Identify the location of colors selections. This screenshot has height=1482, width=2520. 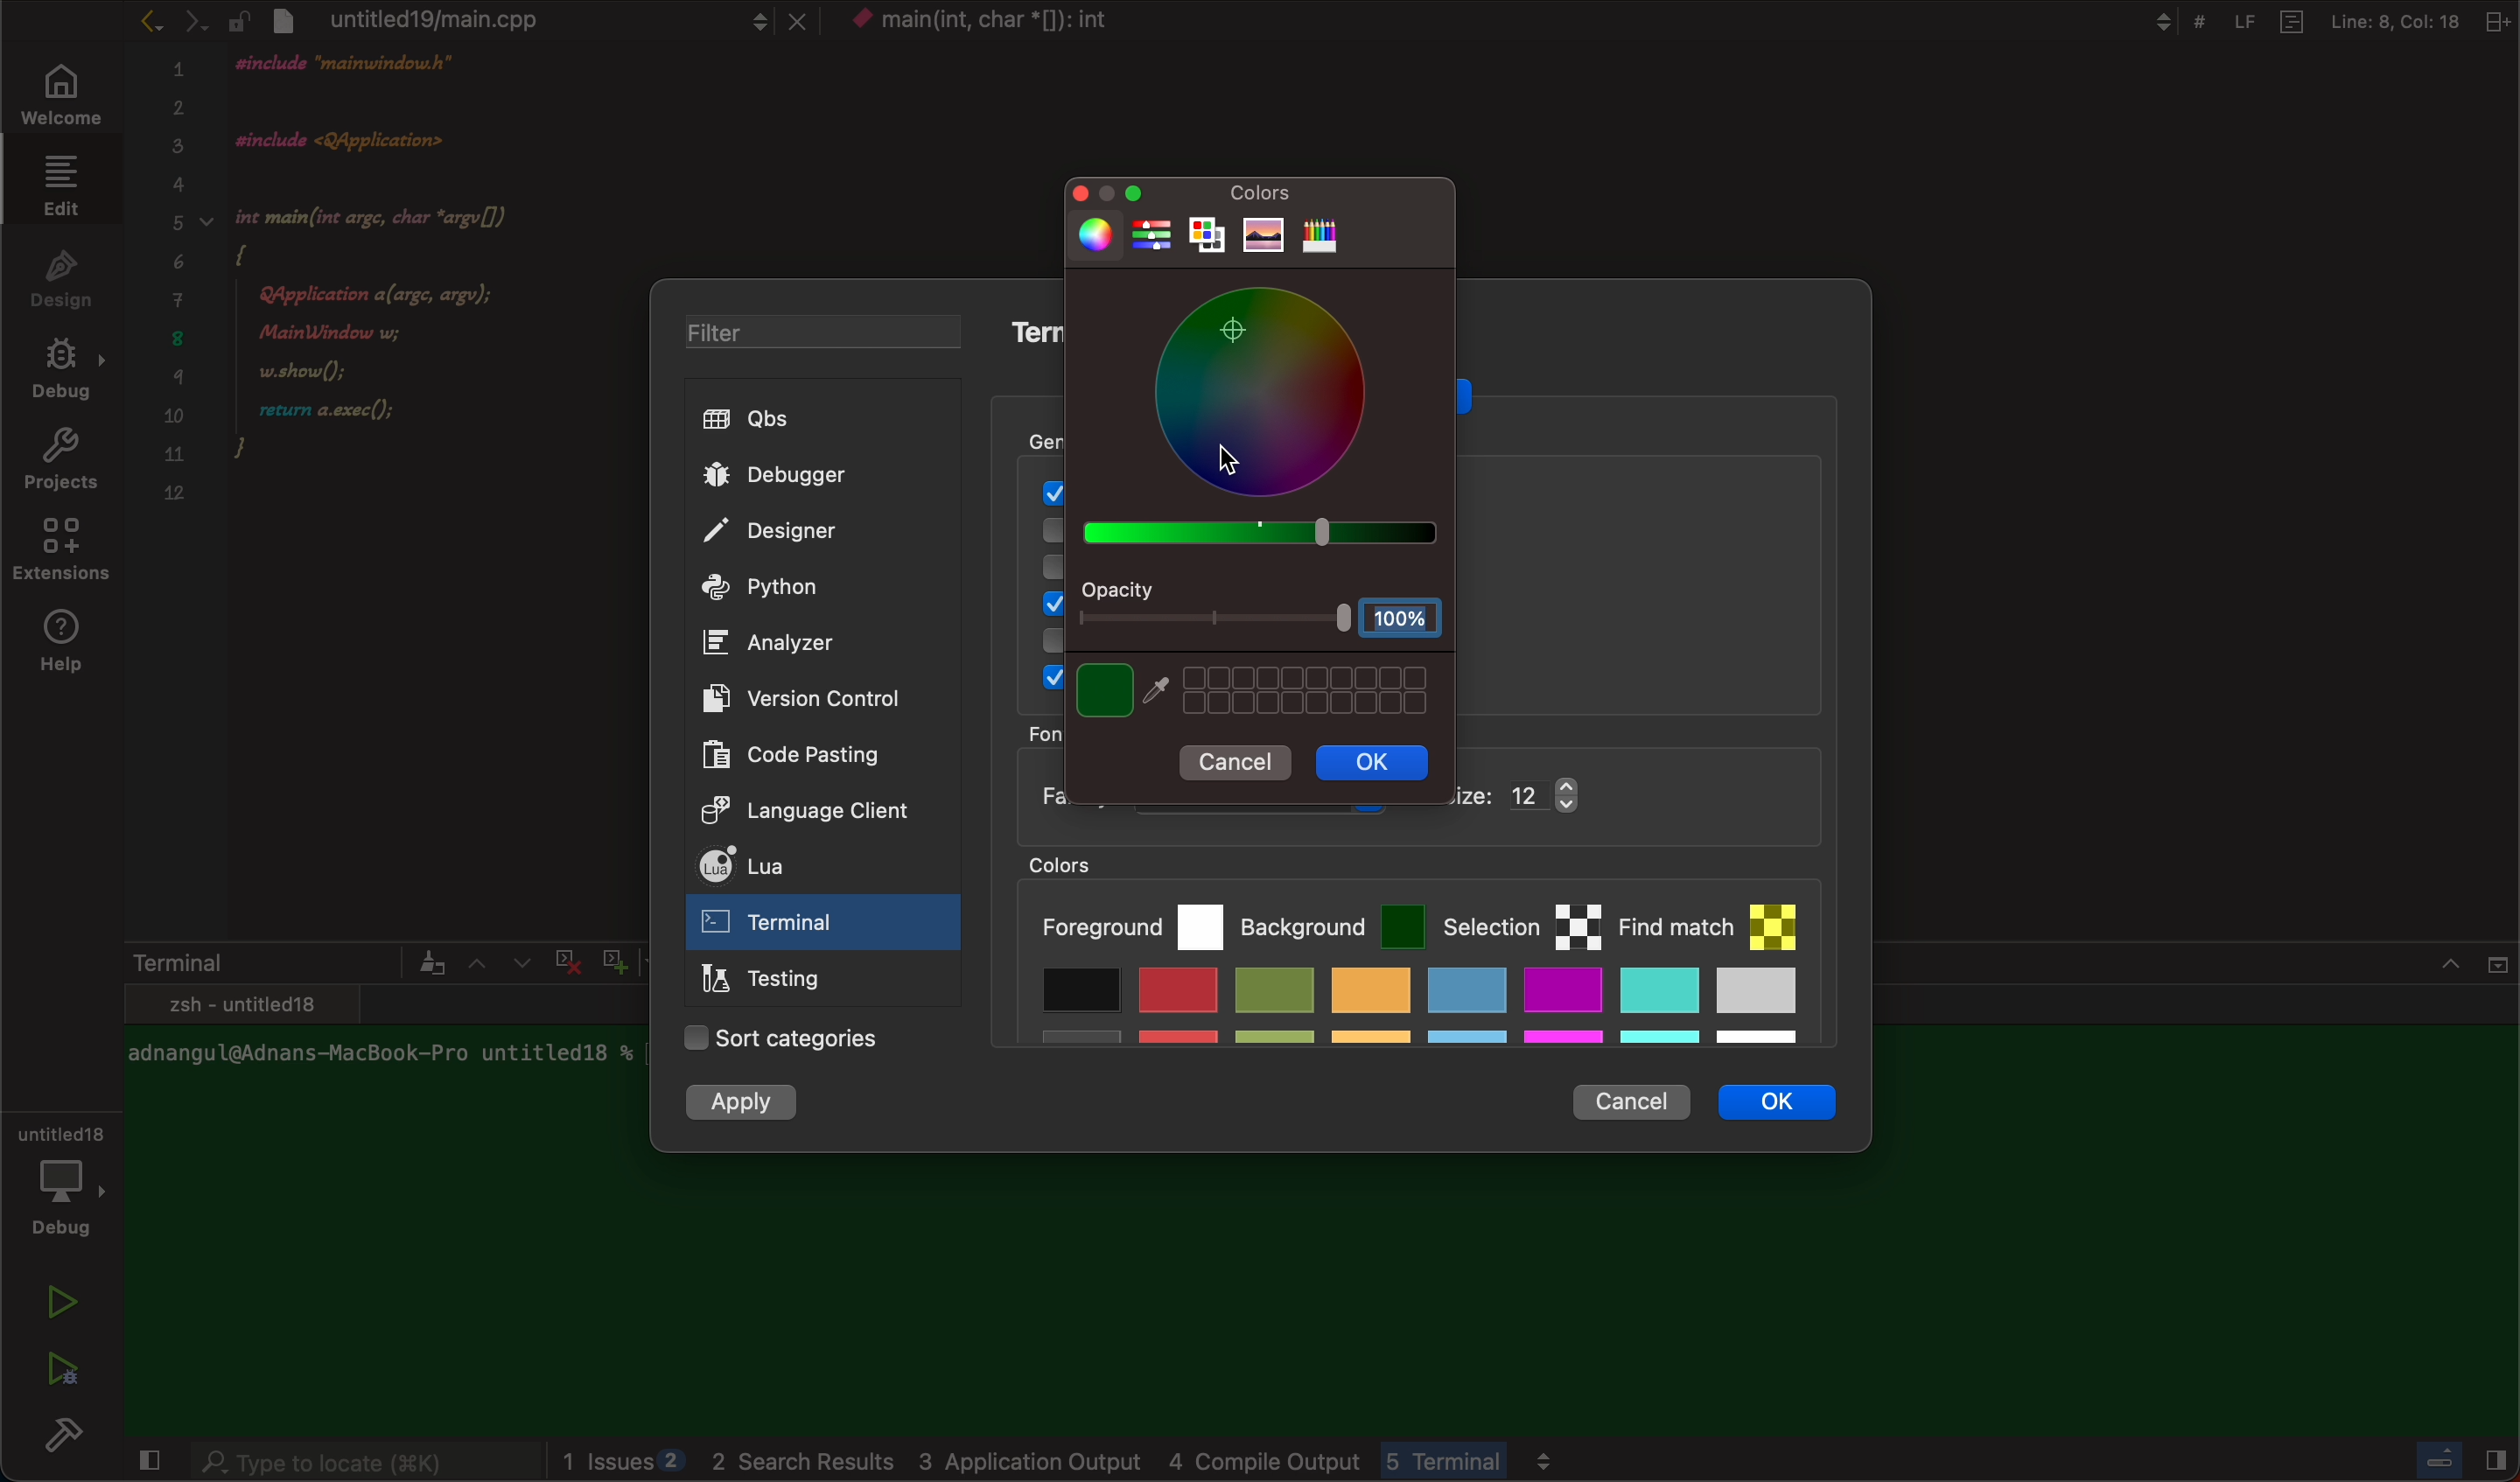
(1254, 690).